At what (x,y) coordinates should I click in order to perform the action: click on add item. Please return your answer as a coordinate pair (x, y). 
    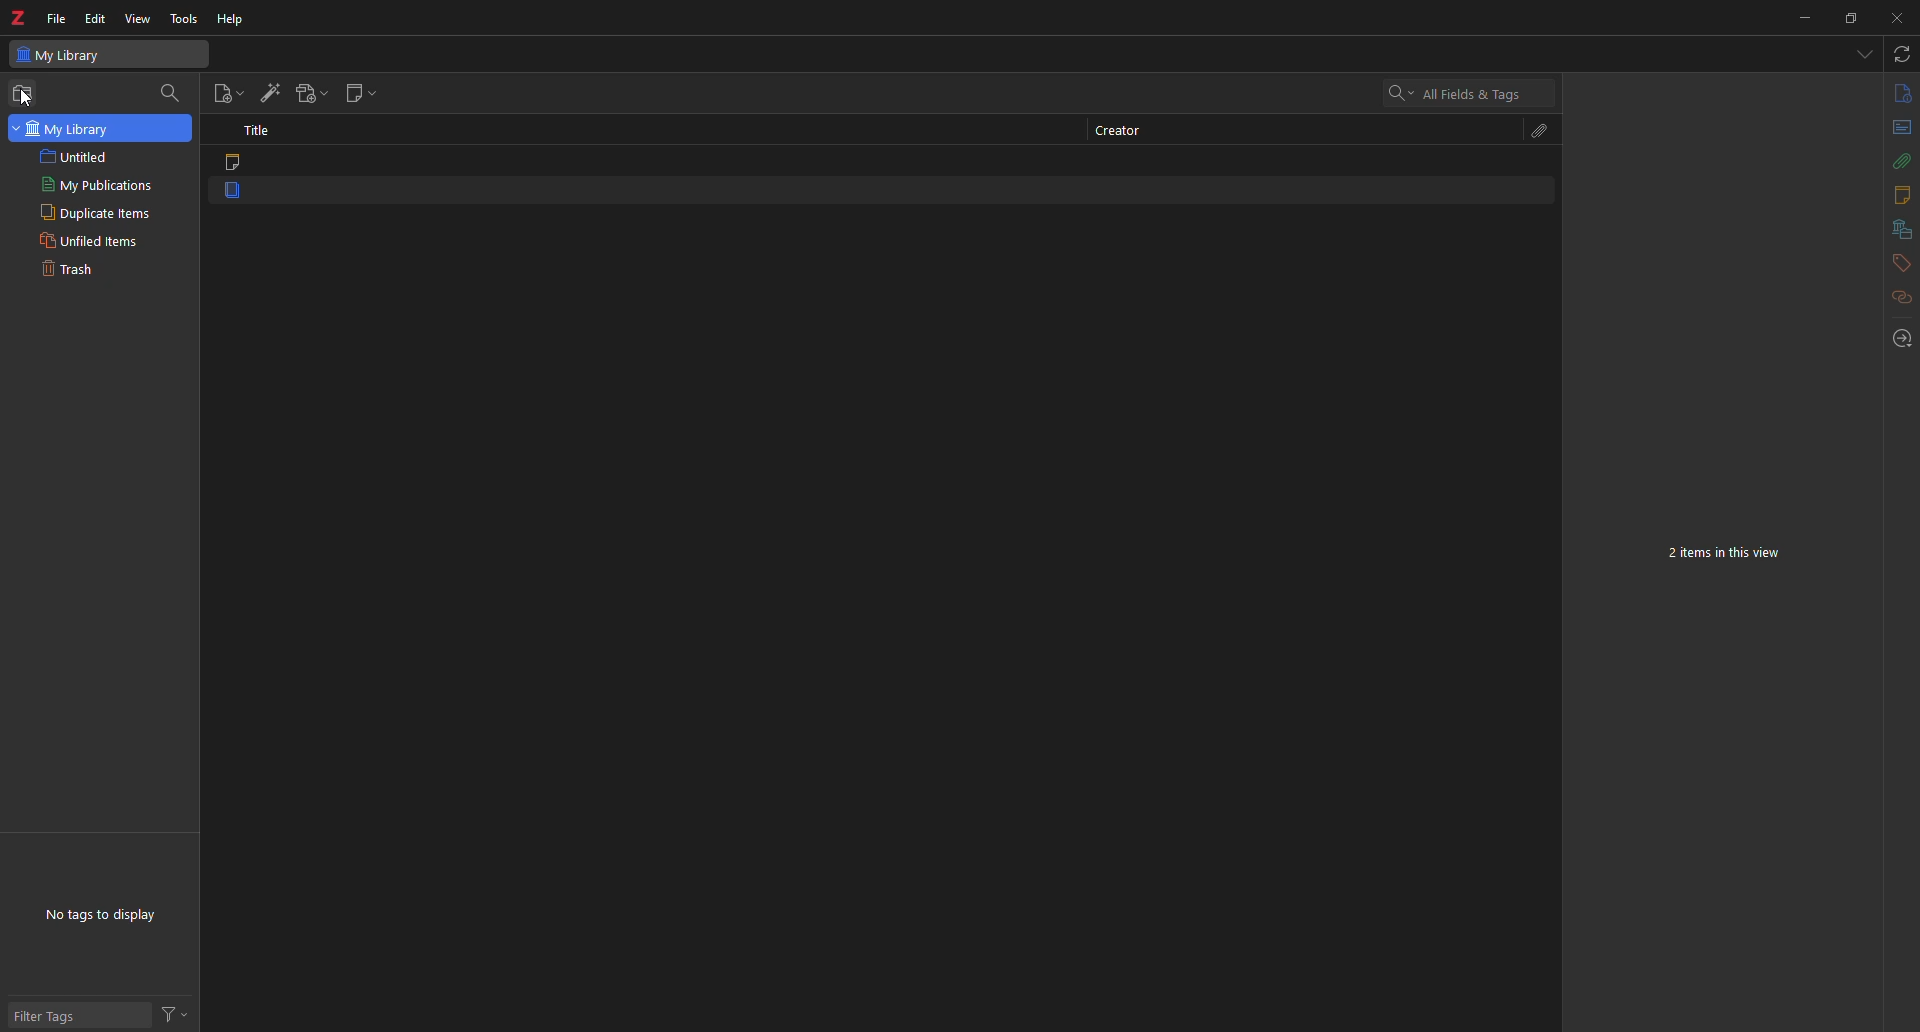
    Looking at the image, I should click on (272, 91).